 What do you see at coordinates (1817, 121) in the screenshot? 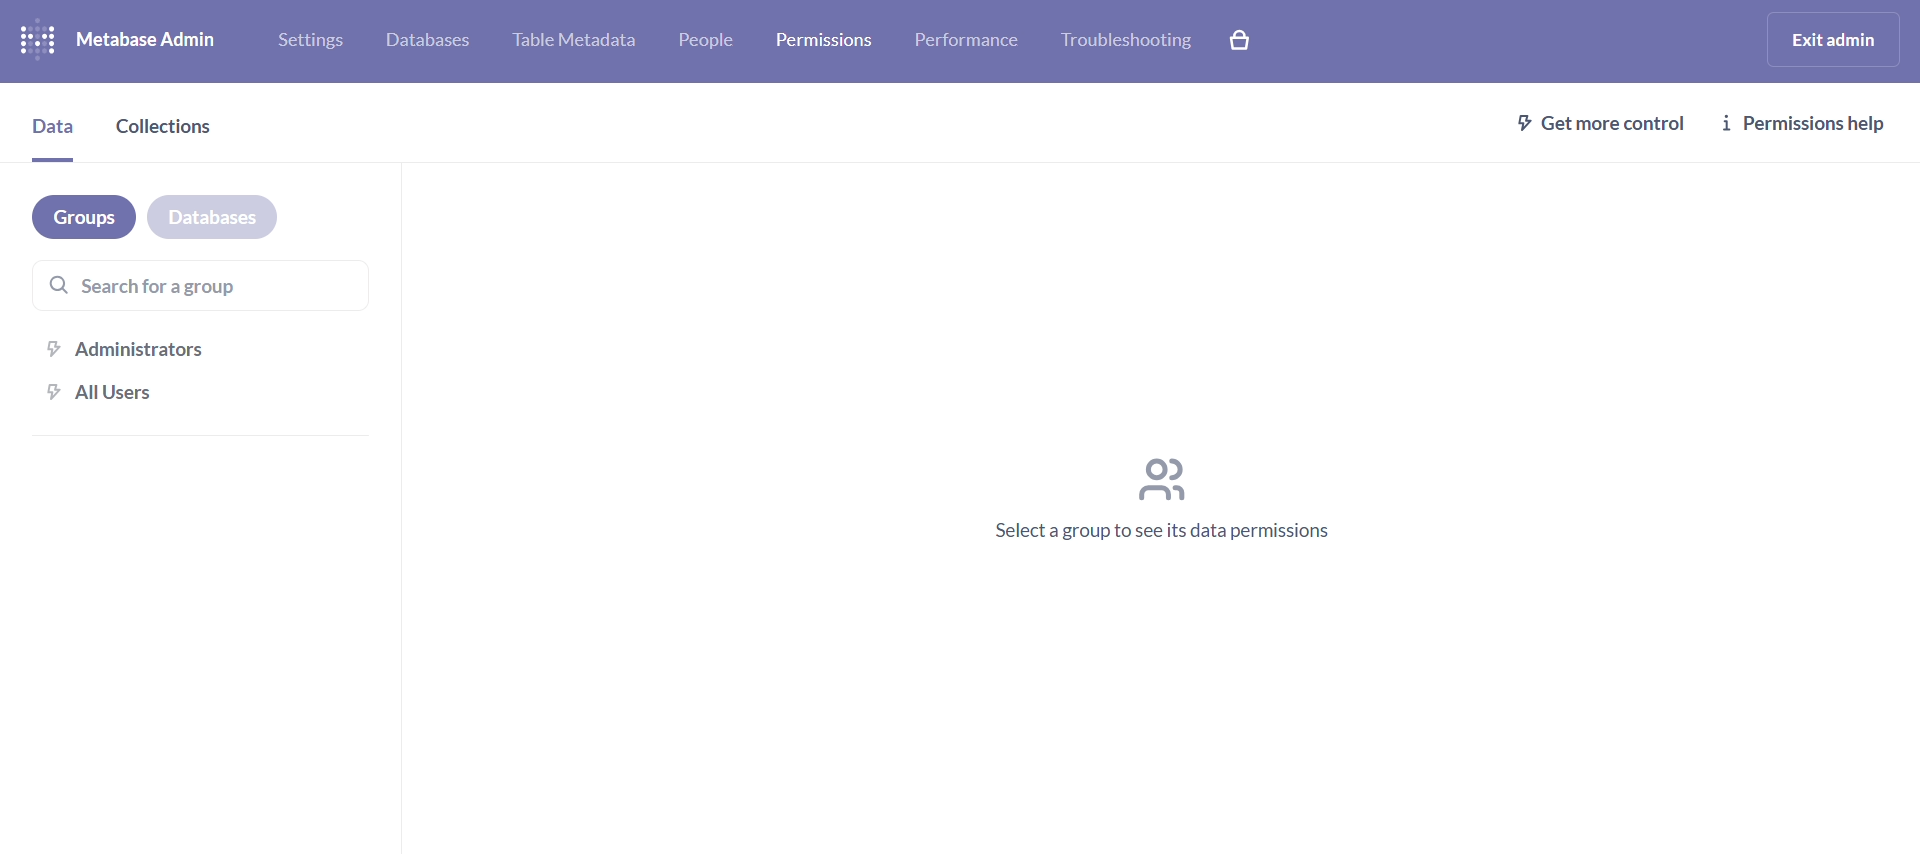
I see `permissions help` at bounding box center [1817, 121].